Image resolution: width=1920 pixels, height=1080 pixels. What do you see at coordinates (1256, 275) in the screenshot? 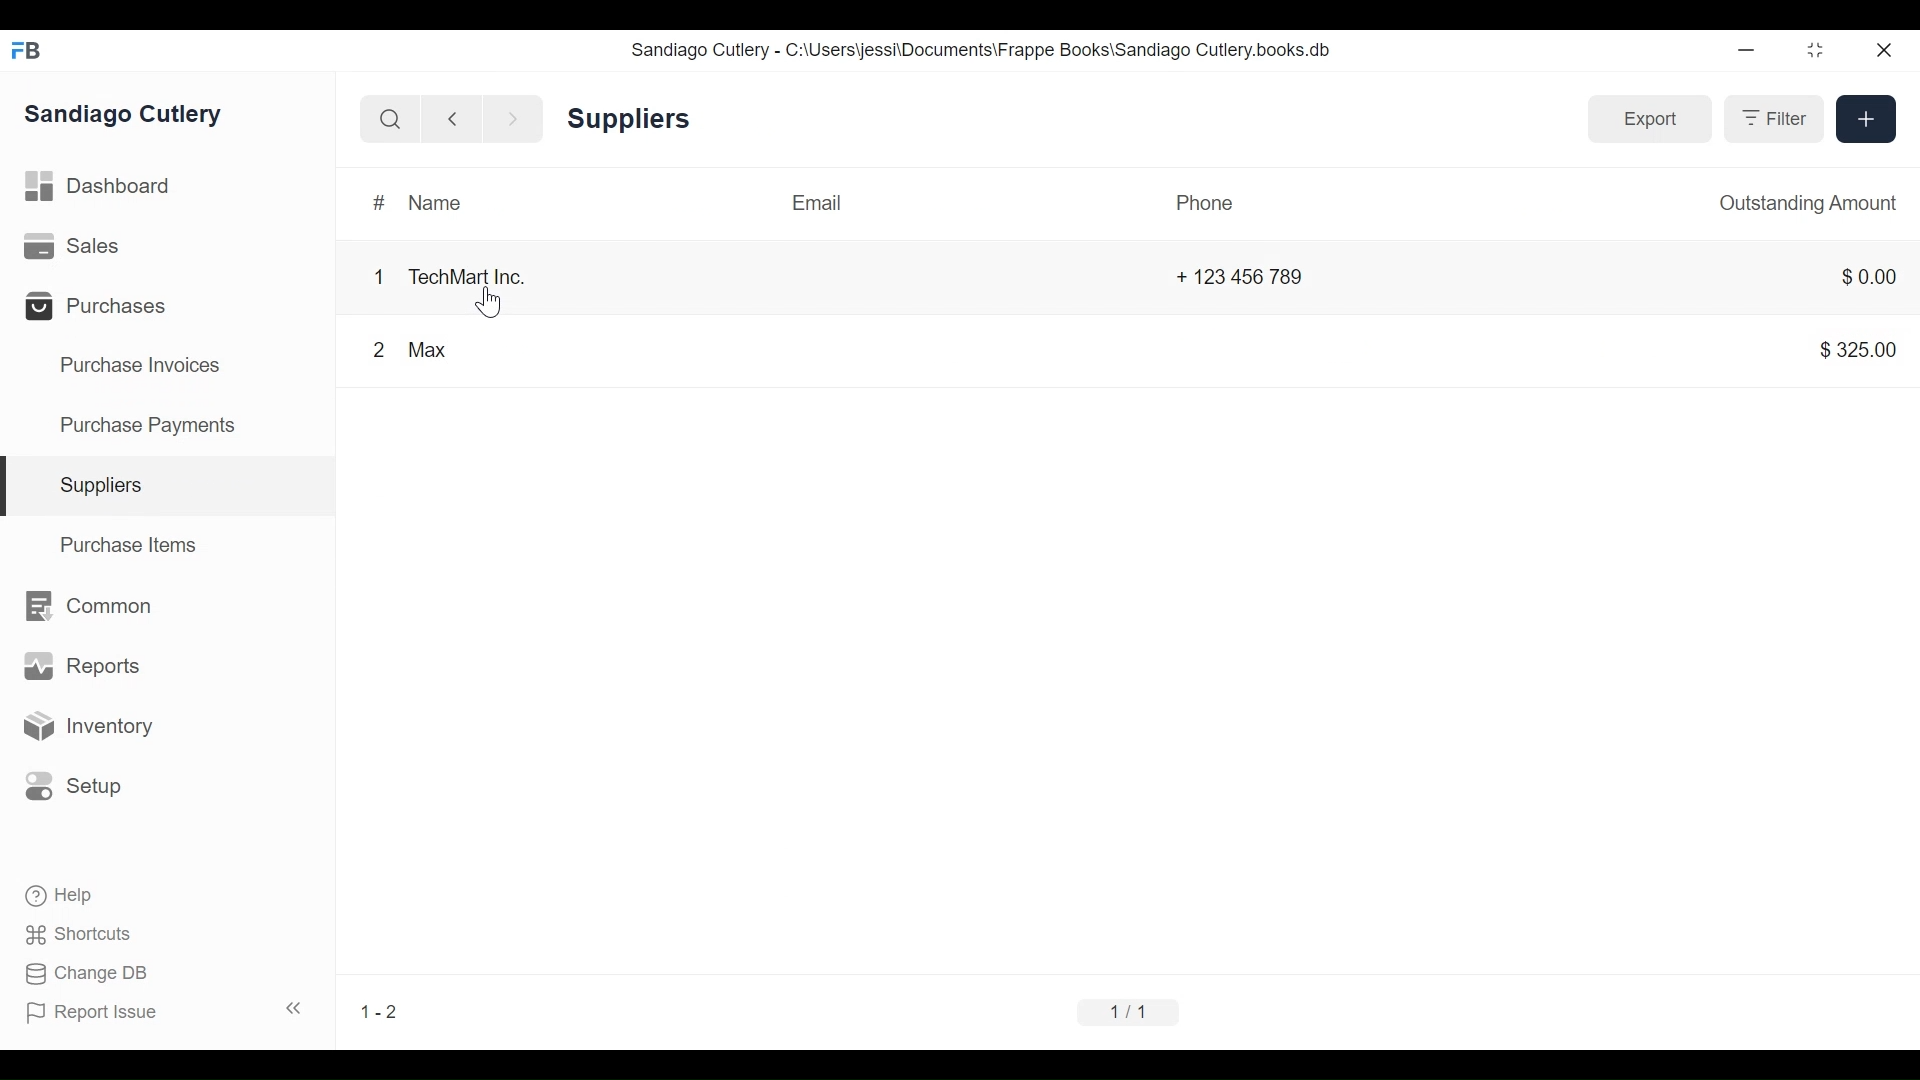
I see `+123 456 789` at bounding box center [1256, 275].